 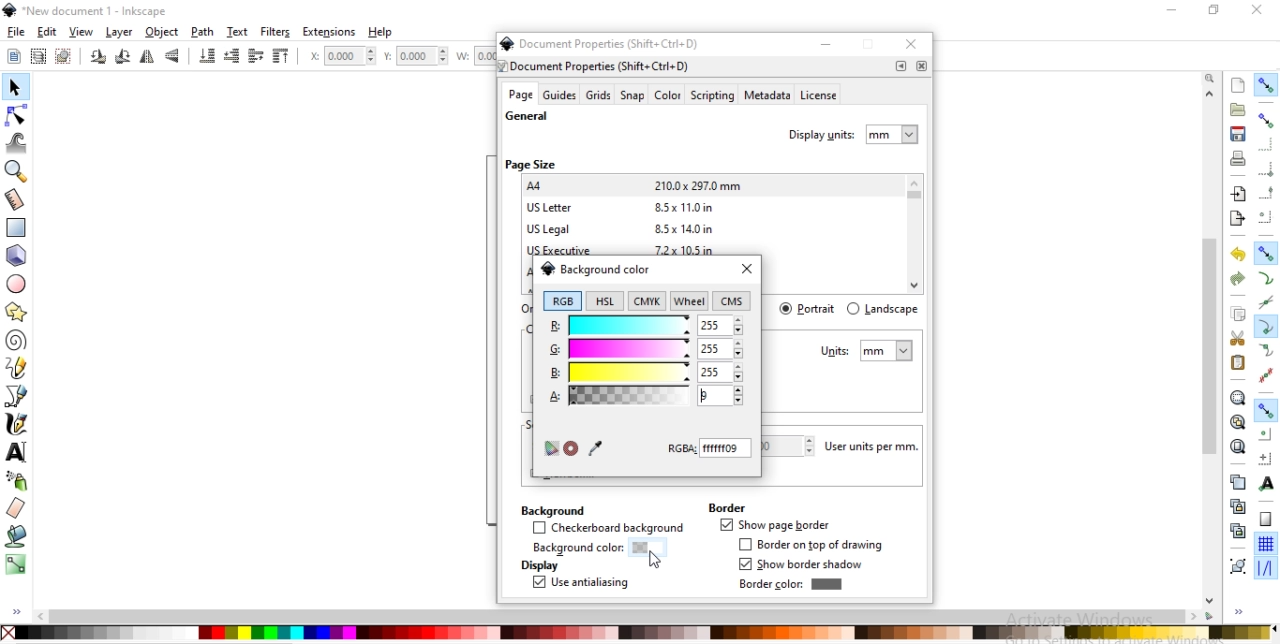 I want to click on background color, so click(x=592, y=549).